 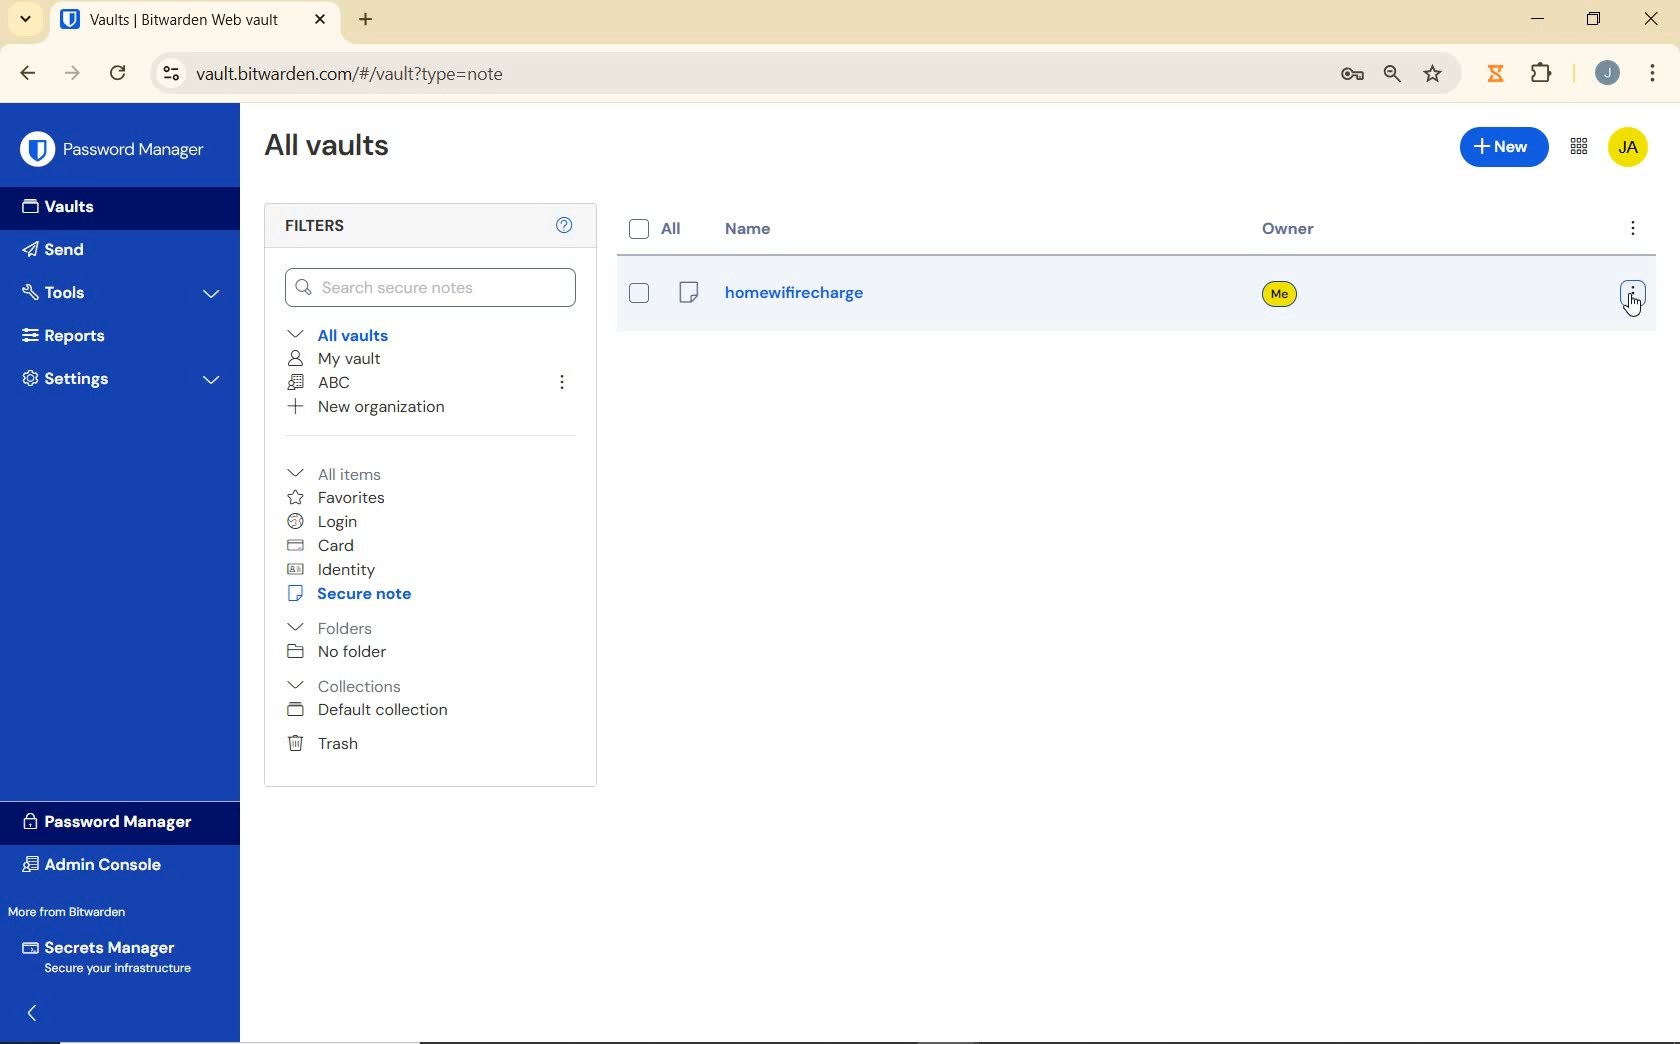 I want to click on toggle between admin console and password manager, so click(x=1579, y=148).